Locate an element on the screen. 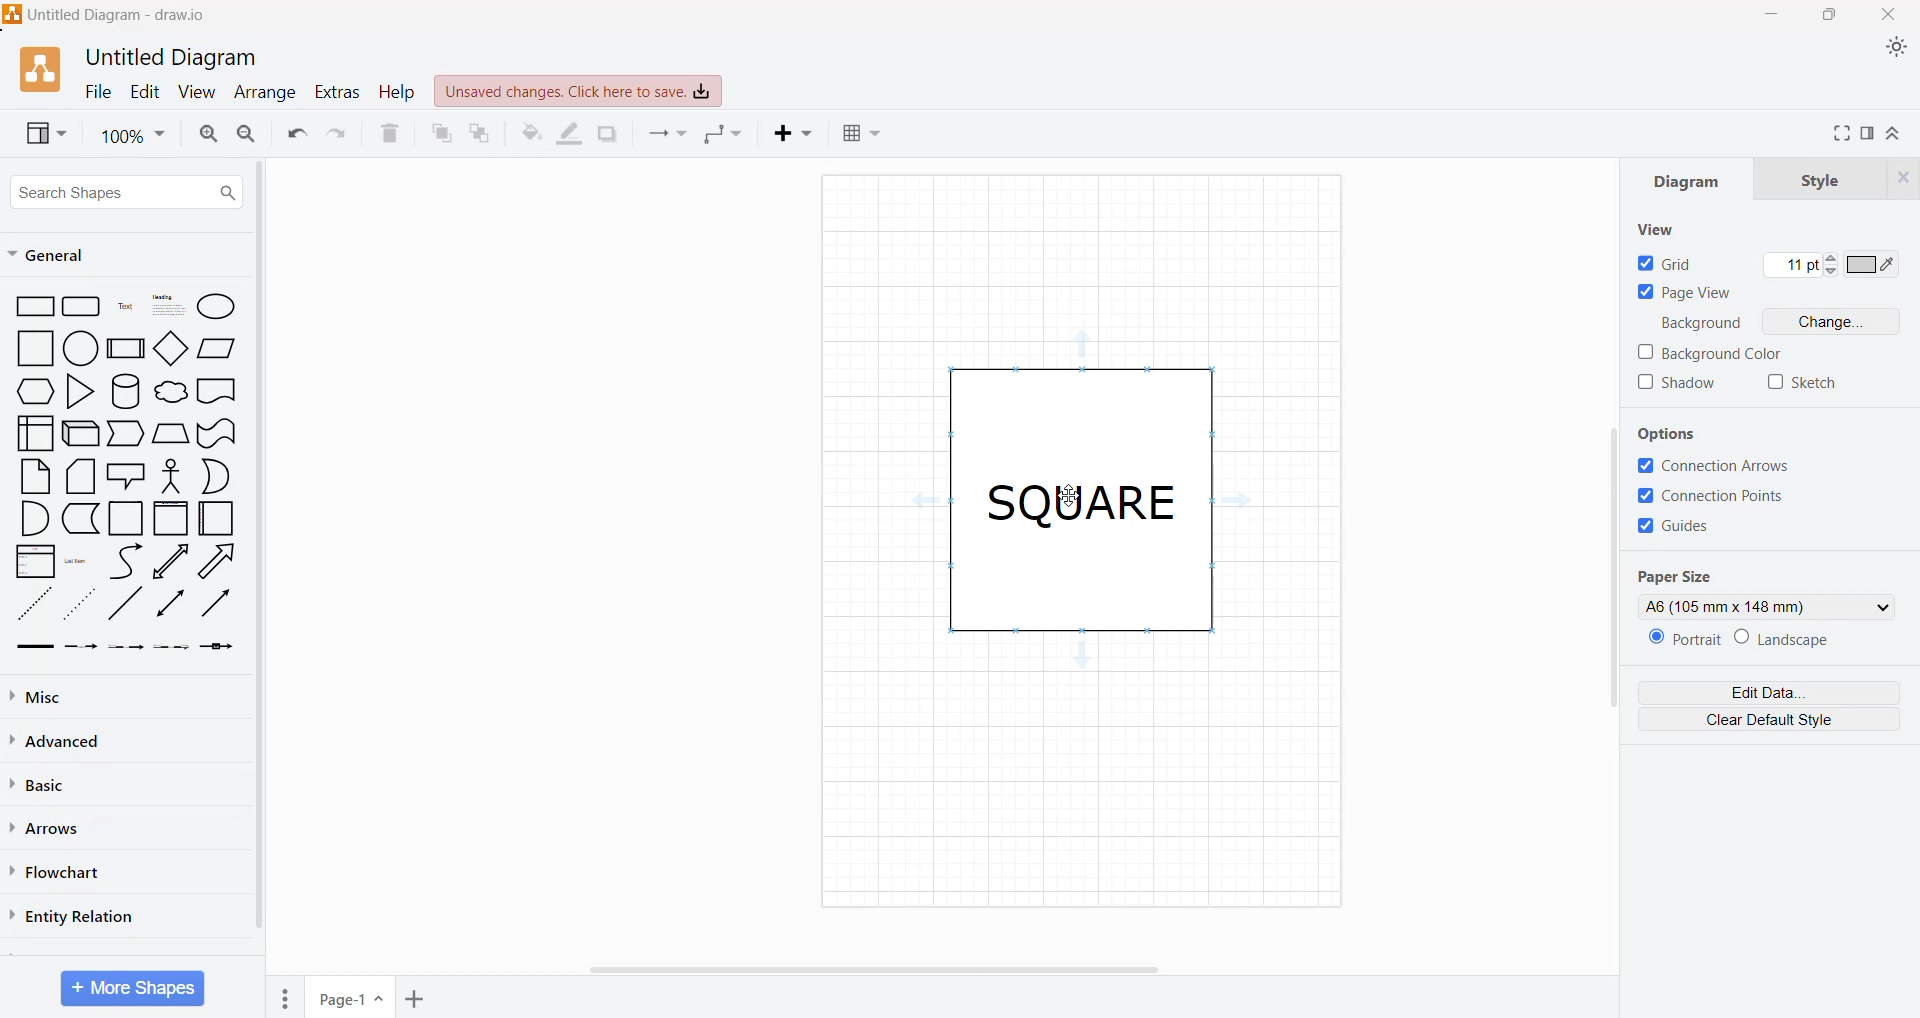 The height and width of the screenshot is (1018, 1920). File is located at coordinates (98, 90).